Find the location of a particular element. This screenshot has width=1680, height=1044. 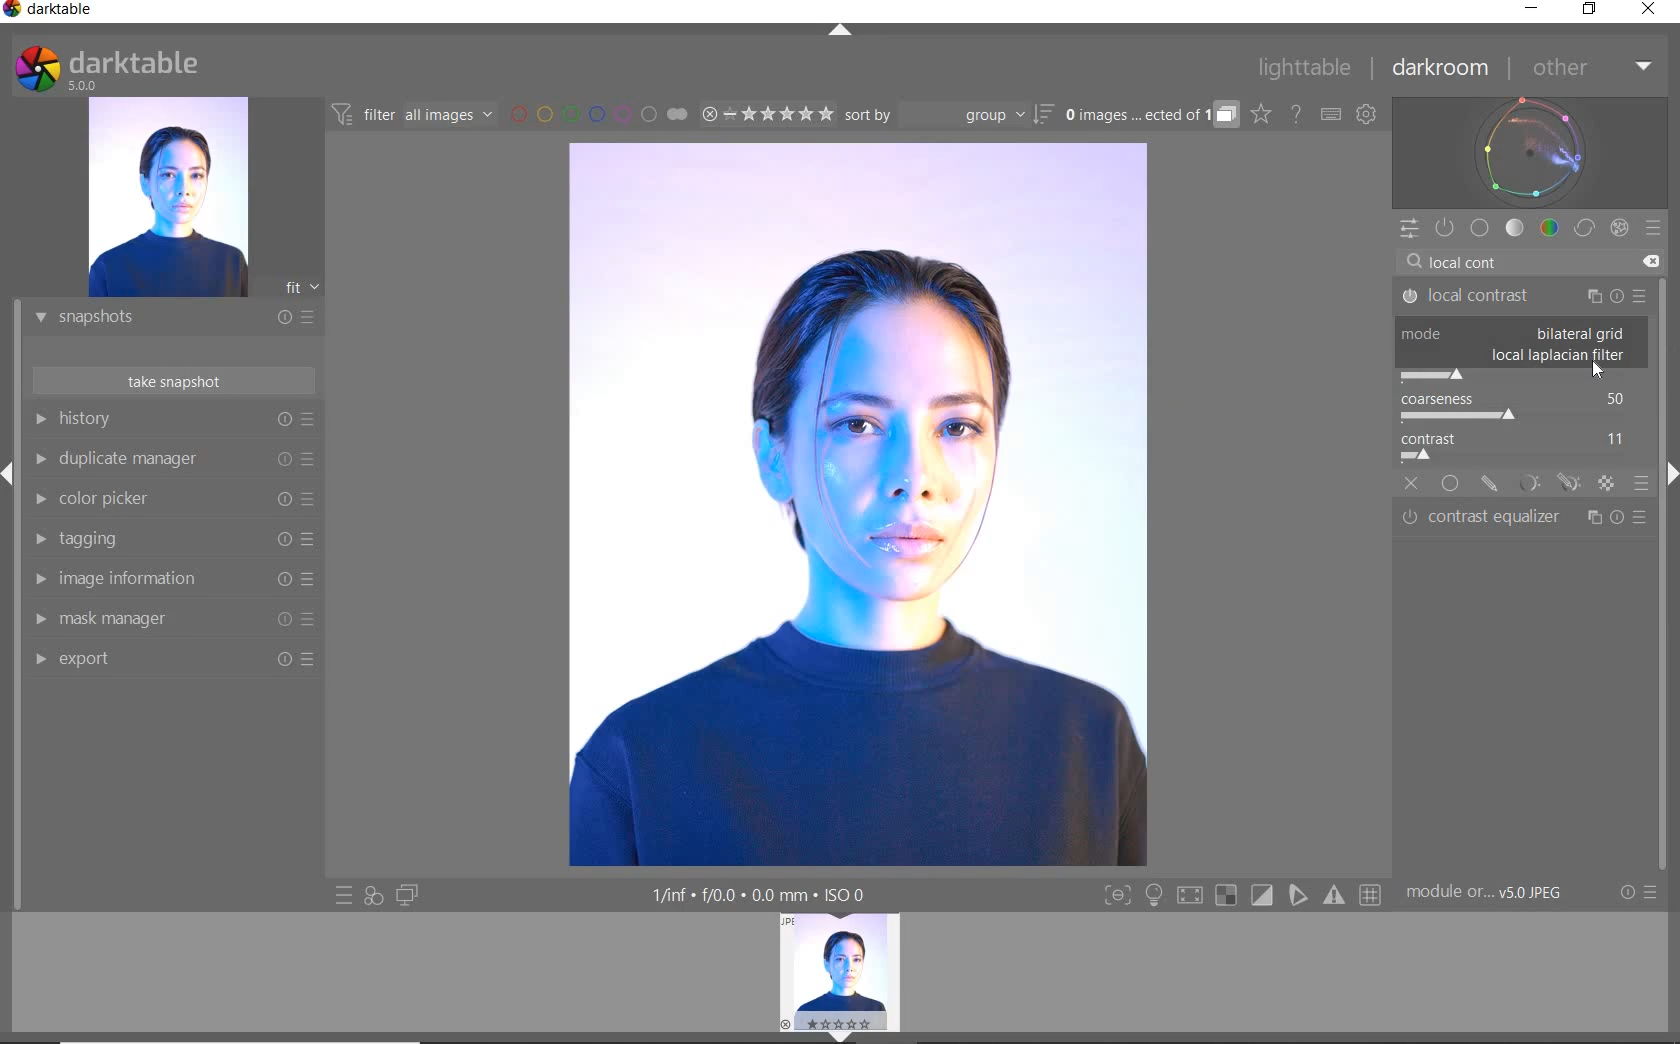

QUICK ACCESS PANEL is located at coordinates (1408, 230).